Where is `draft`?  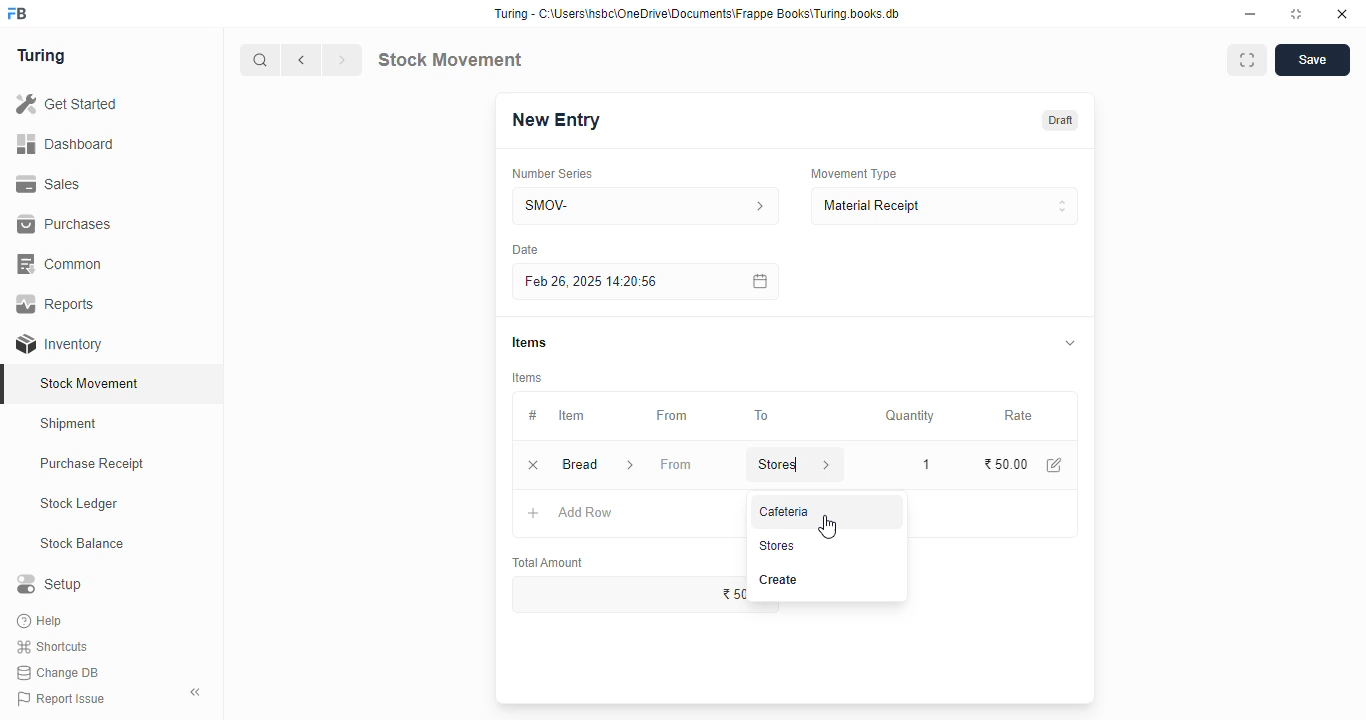
draft is located at coordinates (1062, 120).